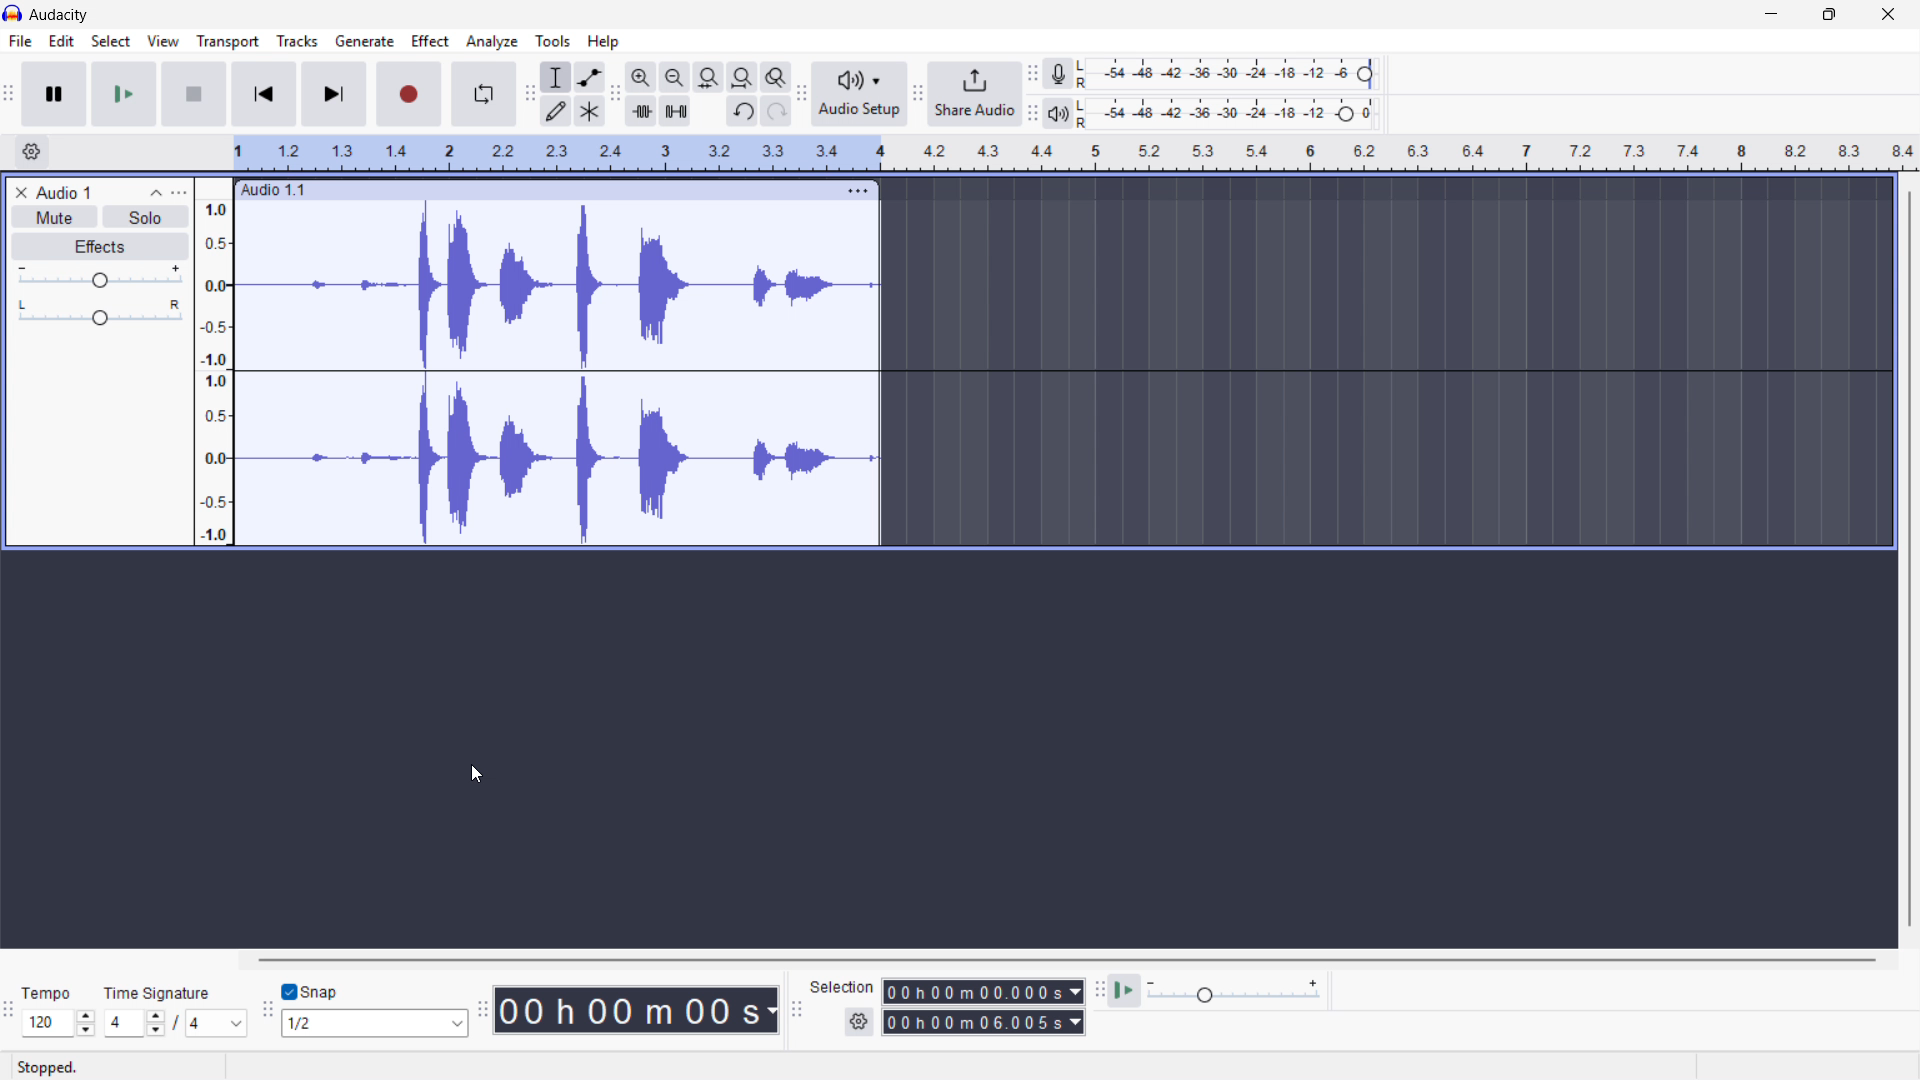 The height and width of the screenshot is (1080, 1920). Describe the element at coordinates (983, 992) in the screenshot. I see `Start time of selection` at that location.